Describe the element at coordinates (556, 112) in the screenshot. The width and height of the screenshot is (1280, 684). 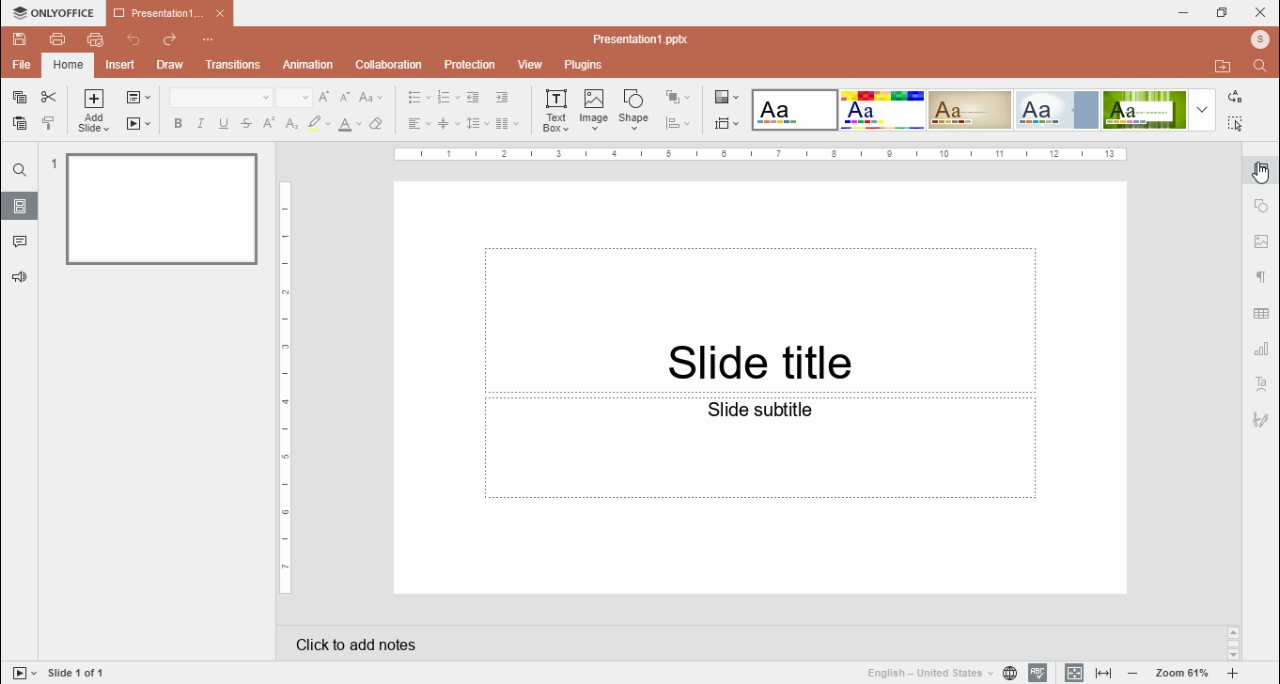
I see `text box` at that location.